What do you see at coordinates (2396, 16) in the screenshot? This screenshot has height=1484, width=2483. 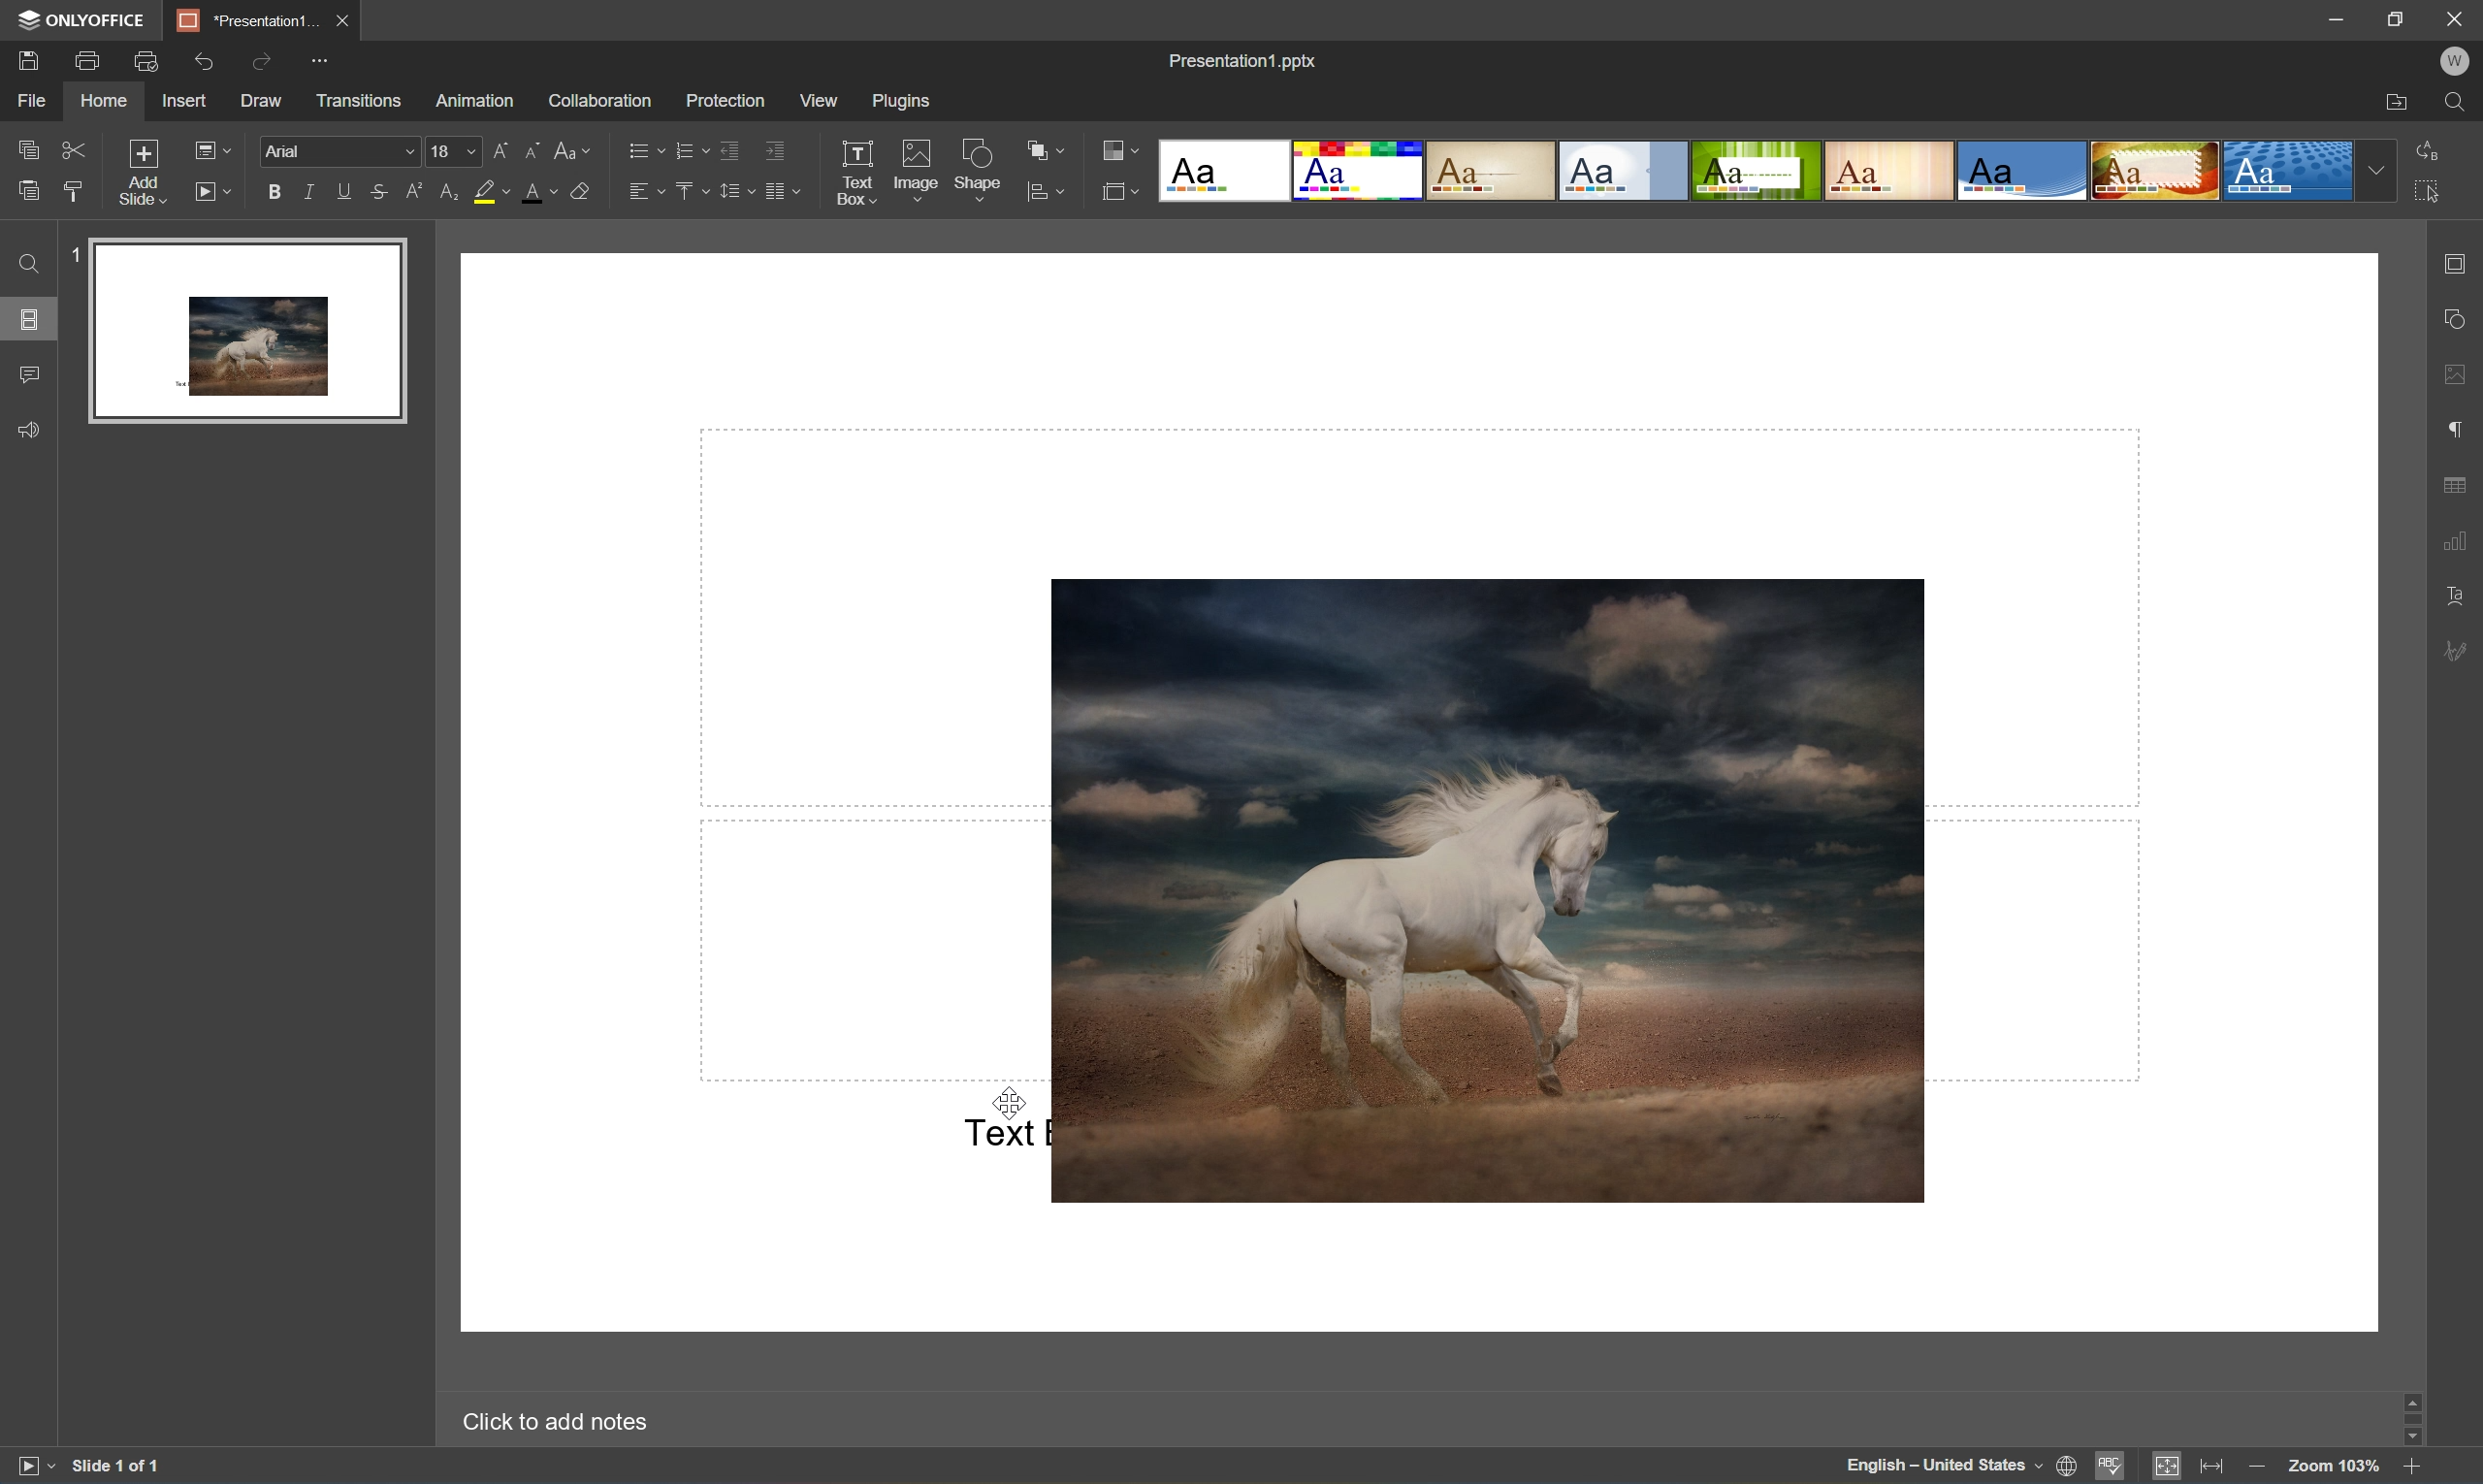 I see `Restore Down` at bounding box center [2396, 16].